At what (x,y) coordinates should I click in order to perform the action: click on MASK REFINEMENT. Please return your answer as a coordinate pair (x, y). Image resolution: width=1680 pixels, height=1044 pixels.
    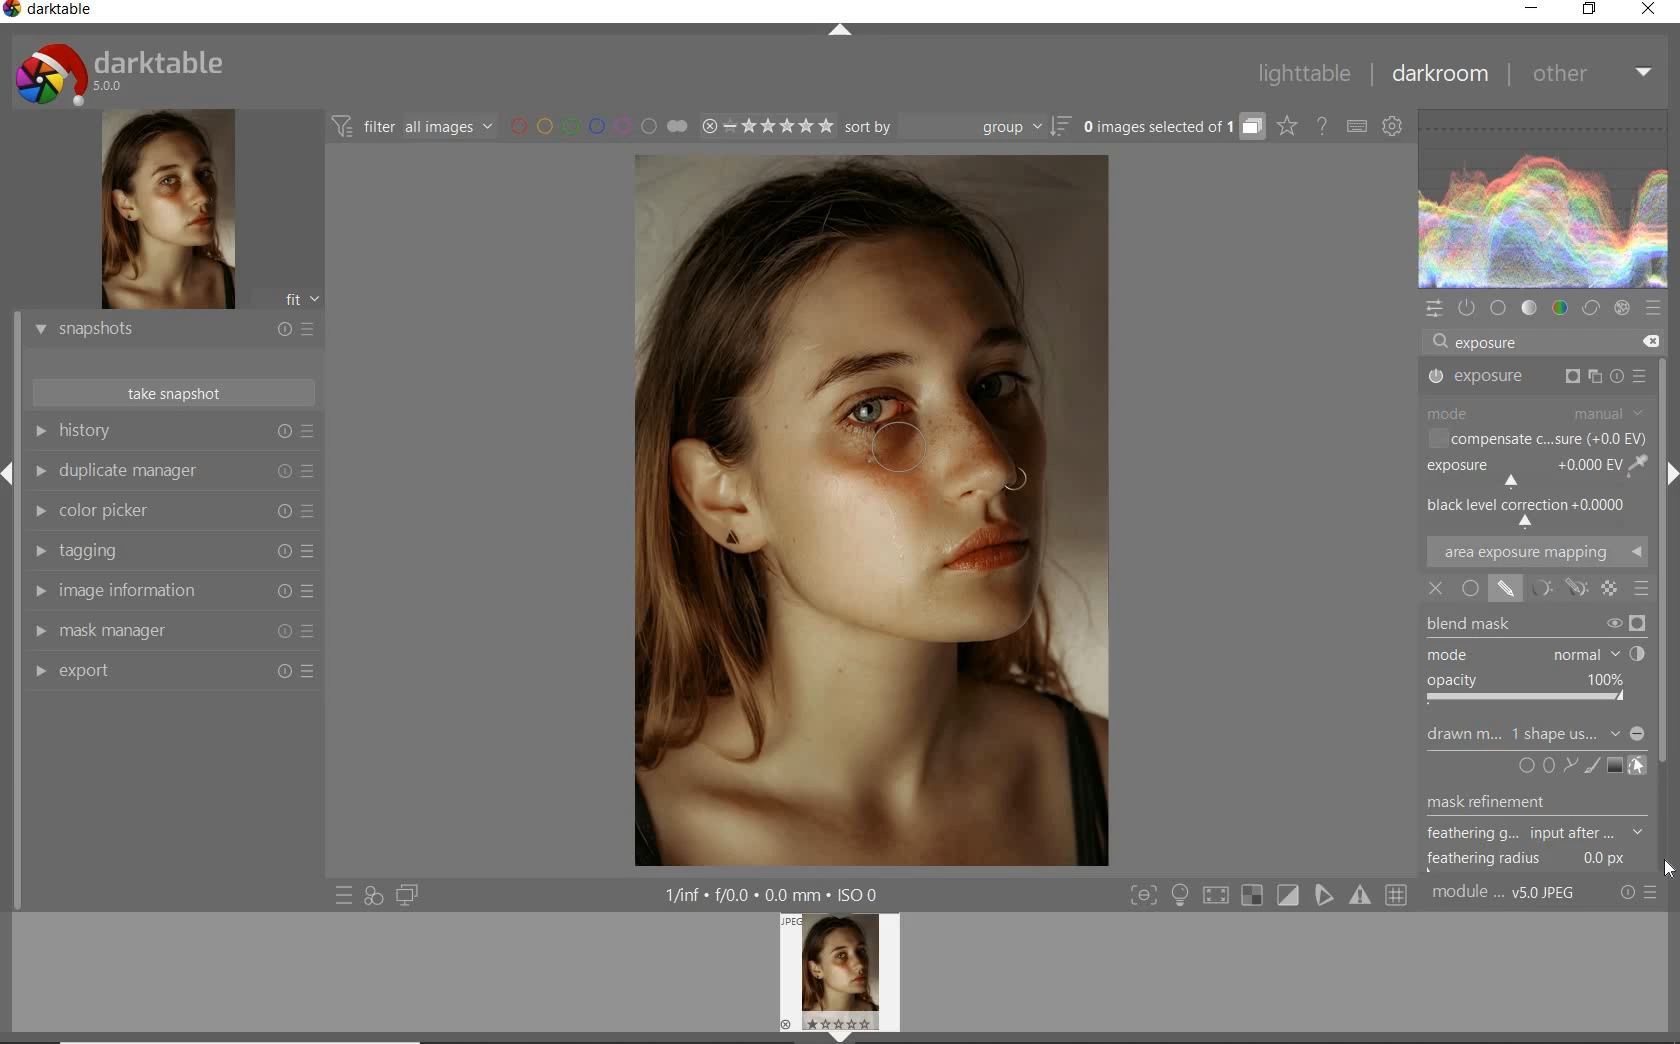
    Looking at the image, I should click on (1508, 803).